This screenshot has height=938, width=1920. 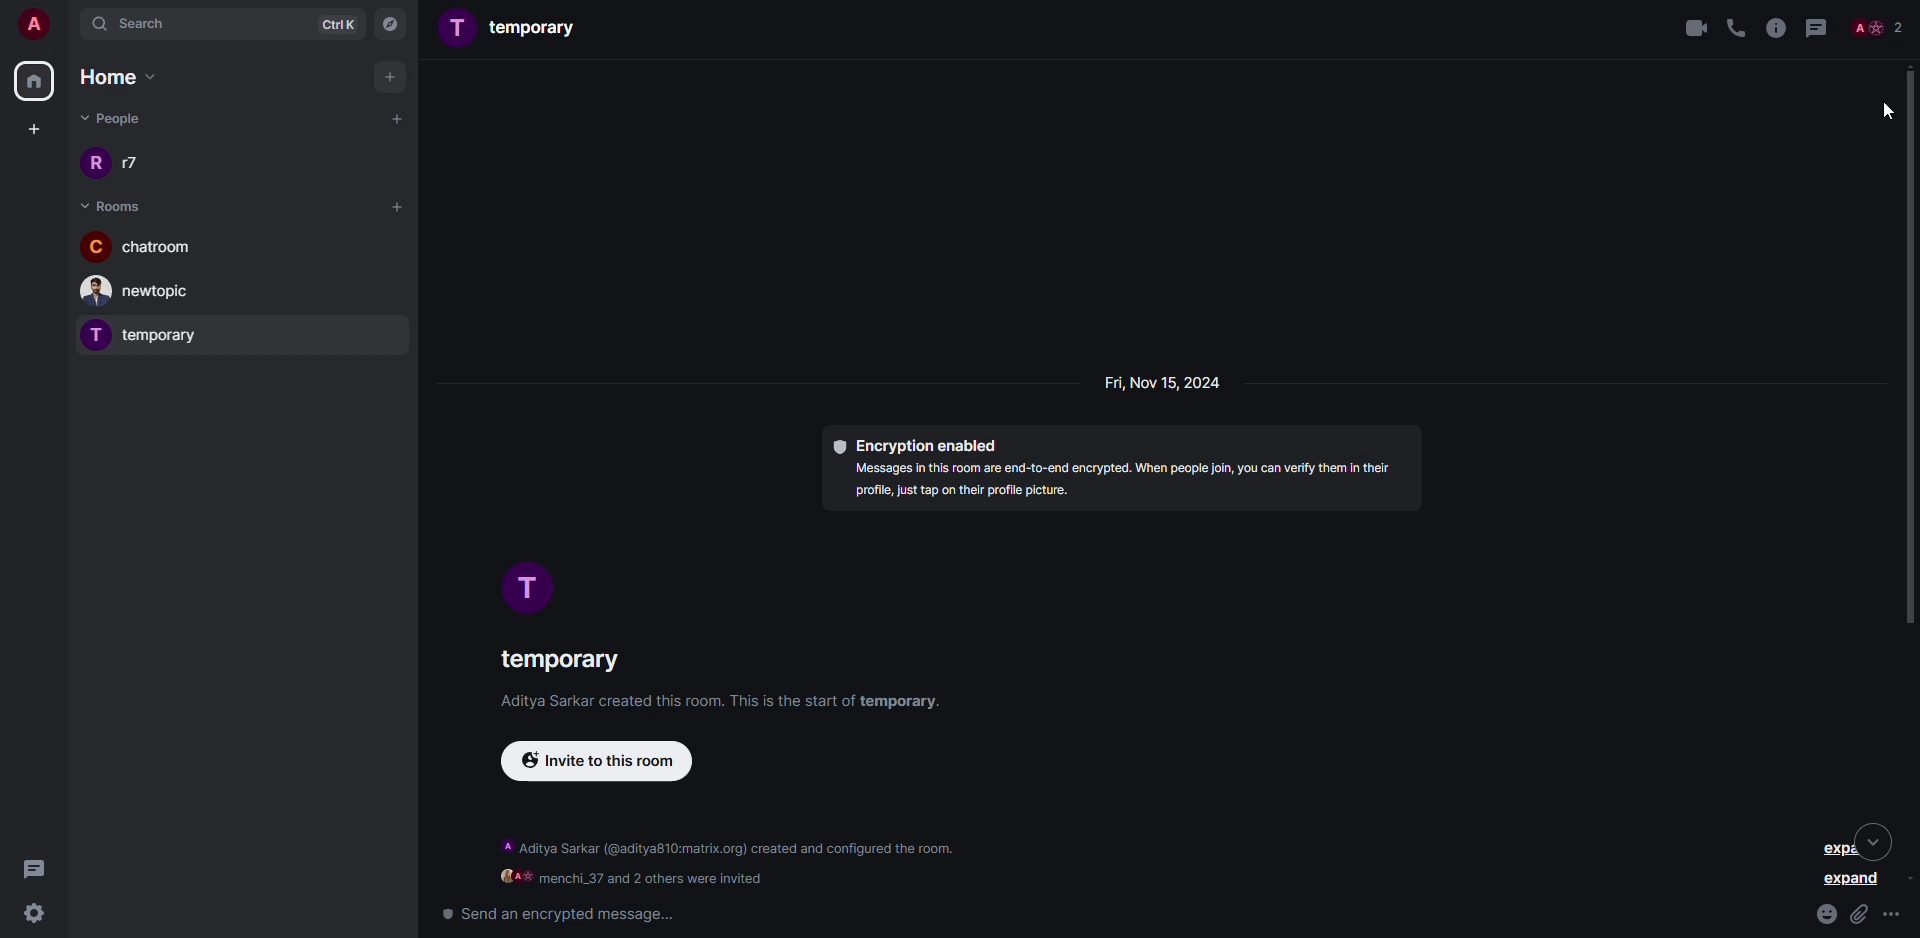 I want to click on home, so click(x=36, y=81).